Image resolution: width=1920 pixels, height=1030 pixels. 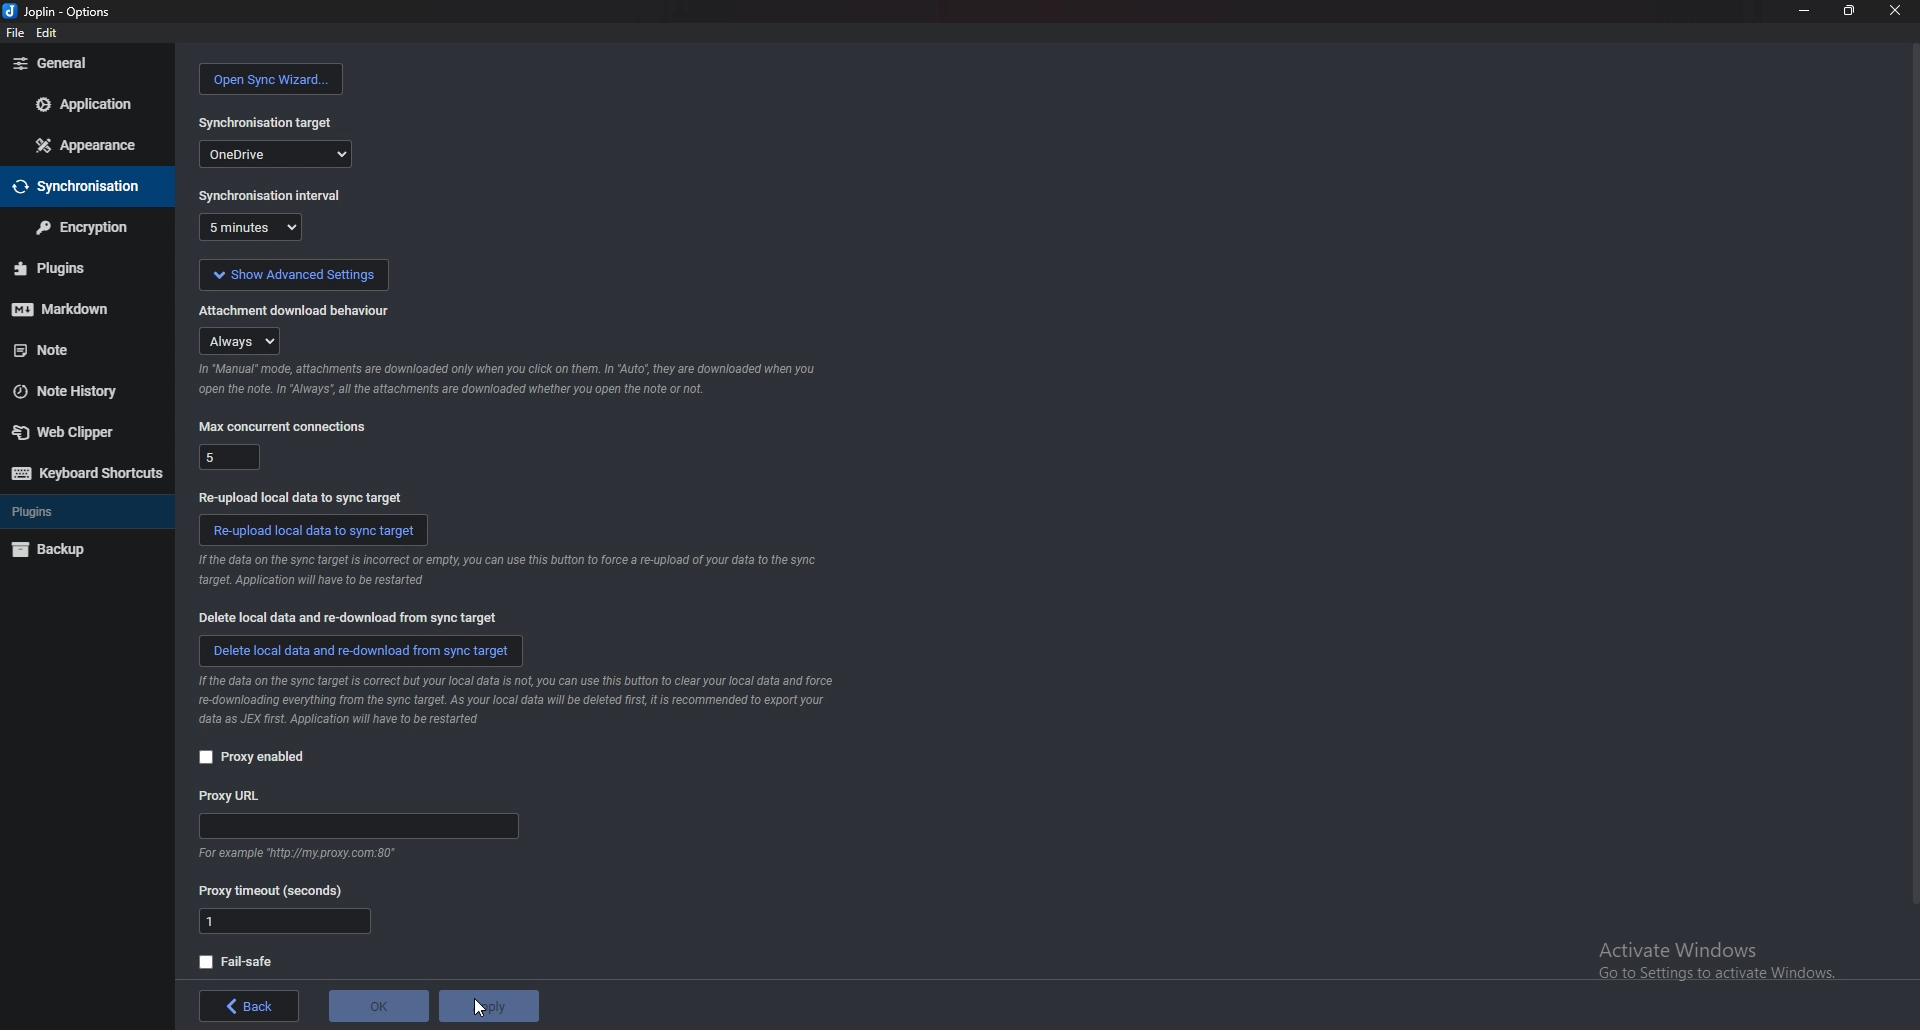 I want to click on back, so click(x=252, y=1007).